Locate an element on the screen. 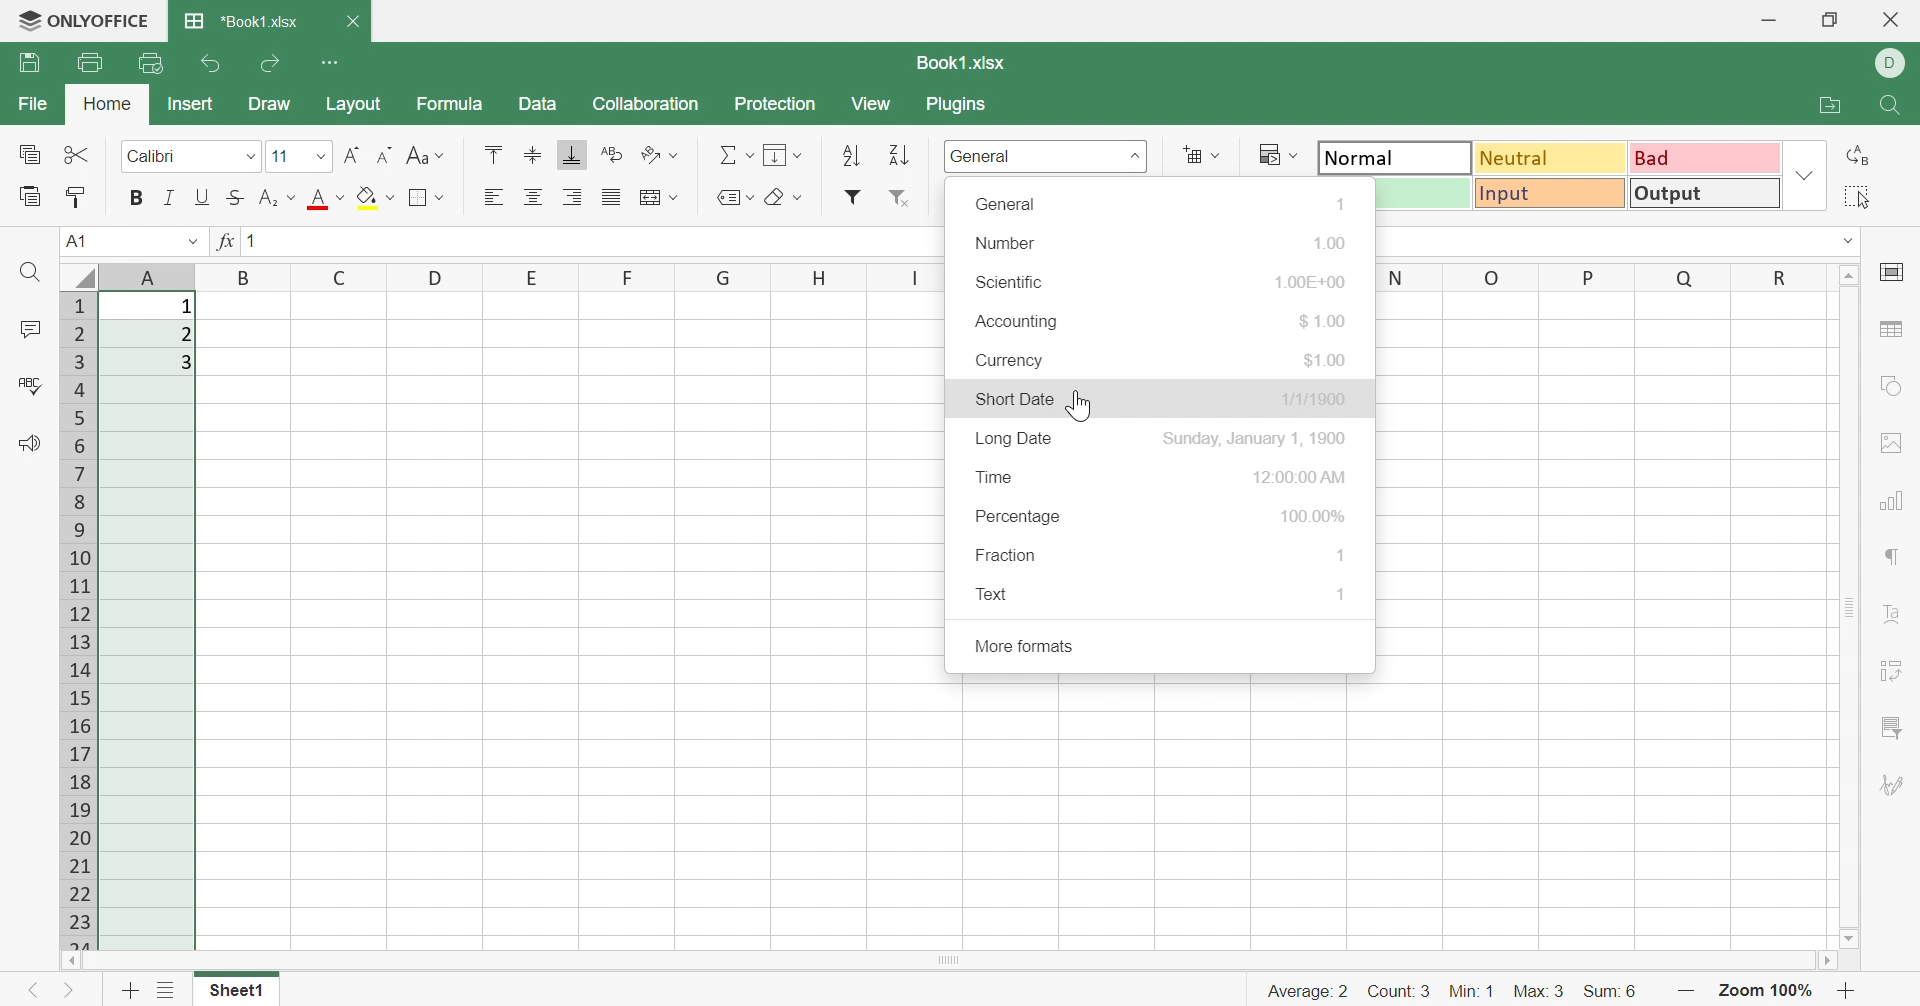  Quick print is located at coordinates (154, 63).